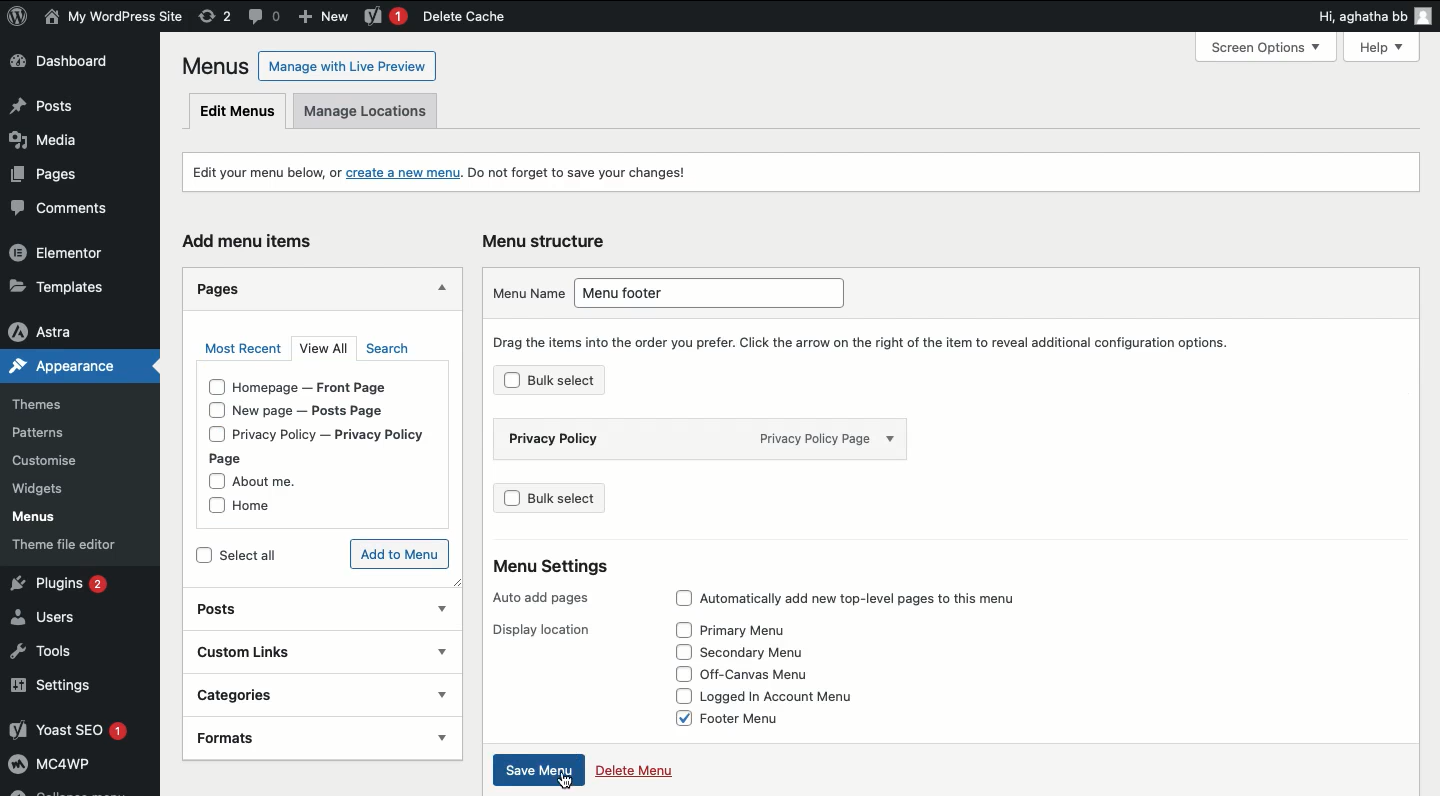 The image size is (1440, 796). I want to click on Home, so click(266, 508).